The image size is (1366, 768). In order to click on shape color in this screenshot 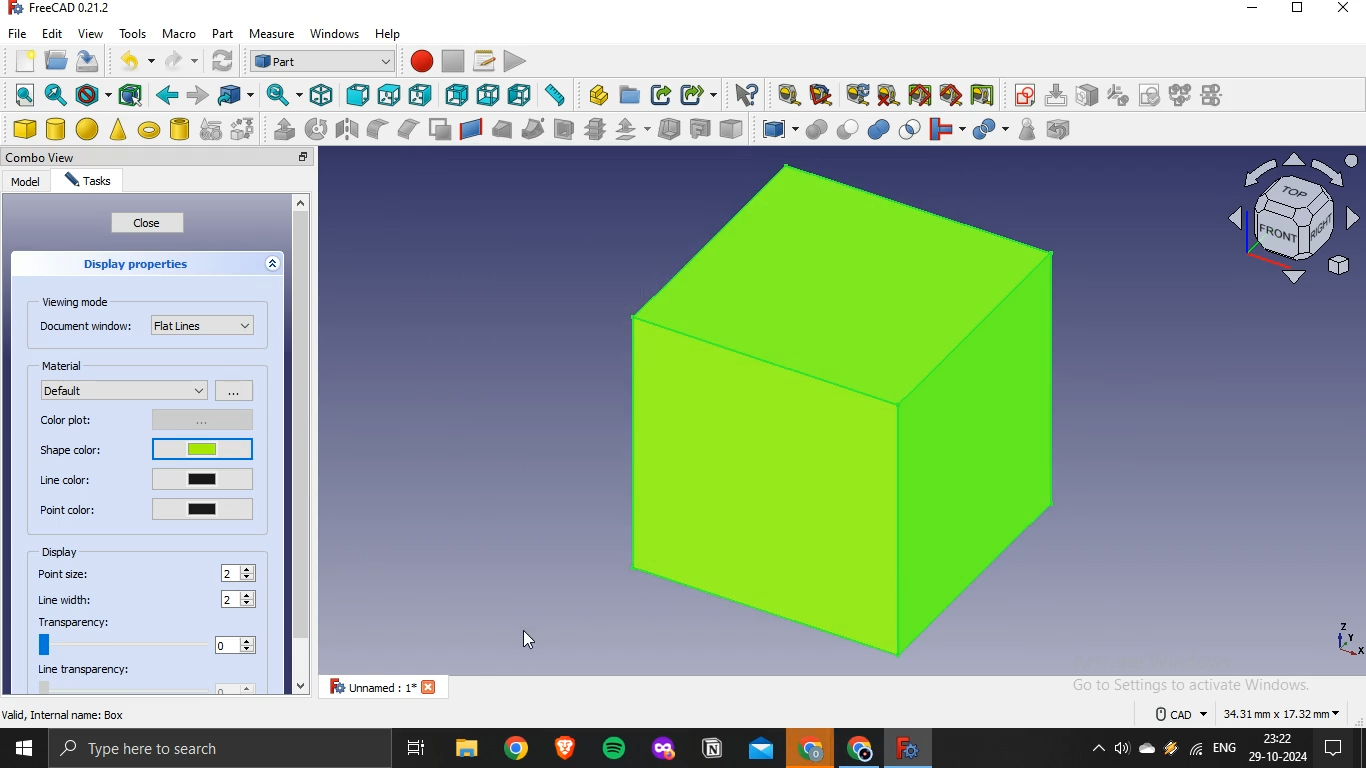, I will do `click(141, 451)`.